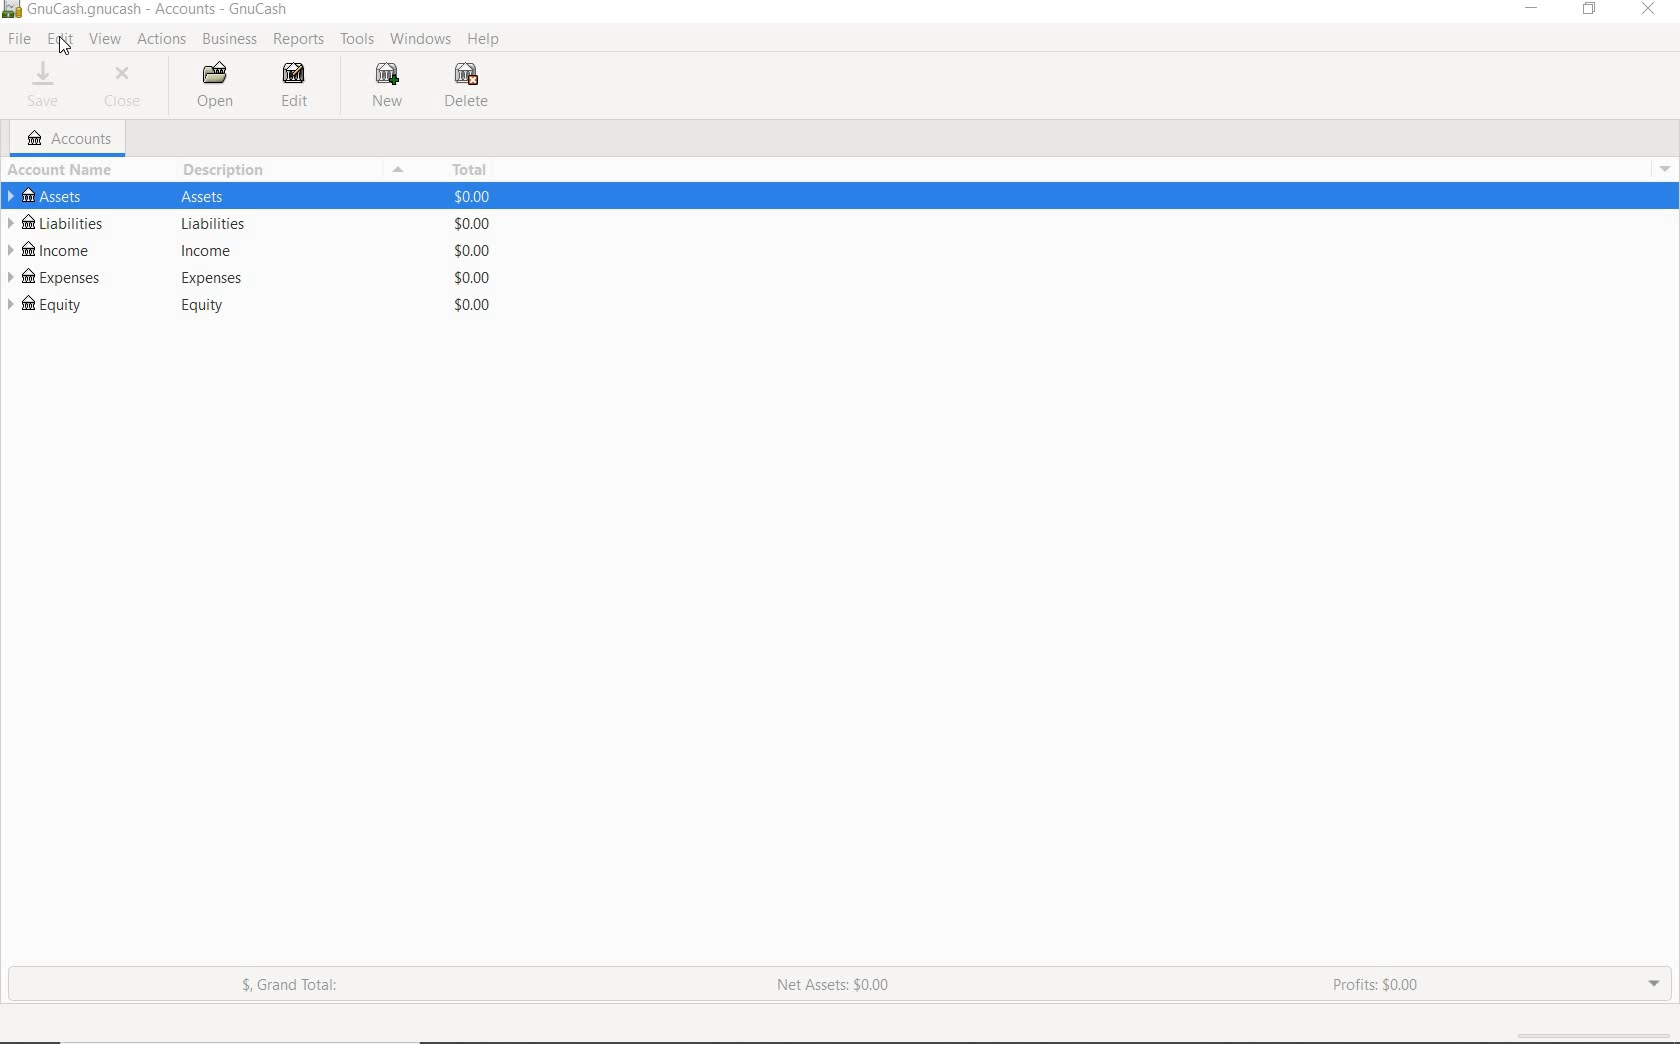 This screenshot has width=1680, height=1044. What do you see at coordinates (357, 40) in the screenshot?
I see `TOOLS` at bounding box center [357, 40].